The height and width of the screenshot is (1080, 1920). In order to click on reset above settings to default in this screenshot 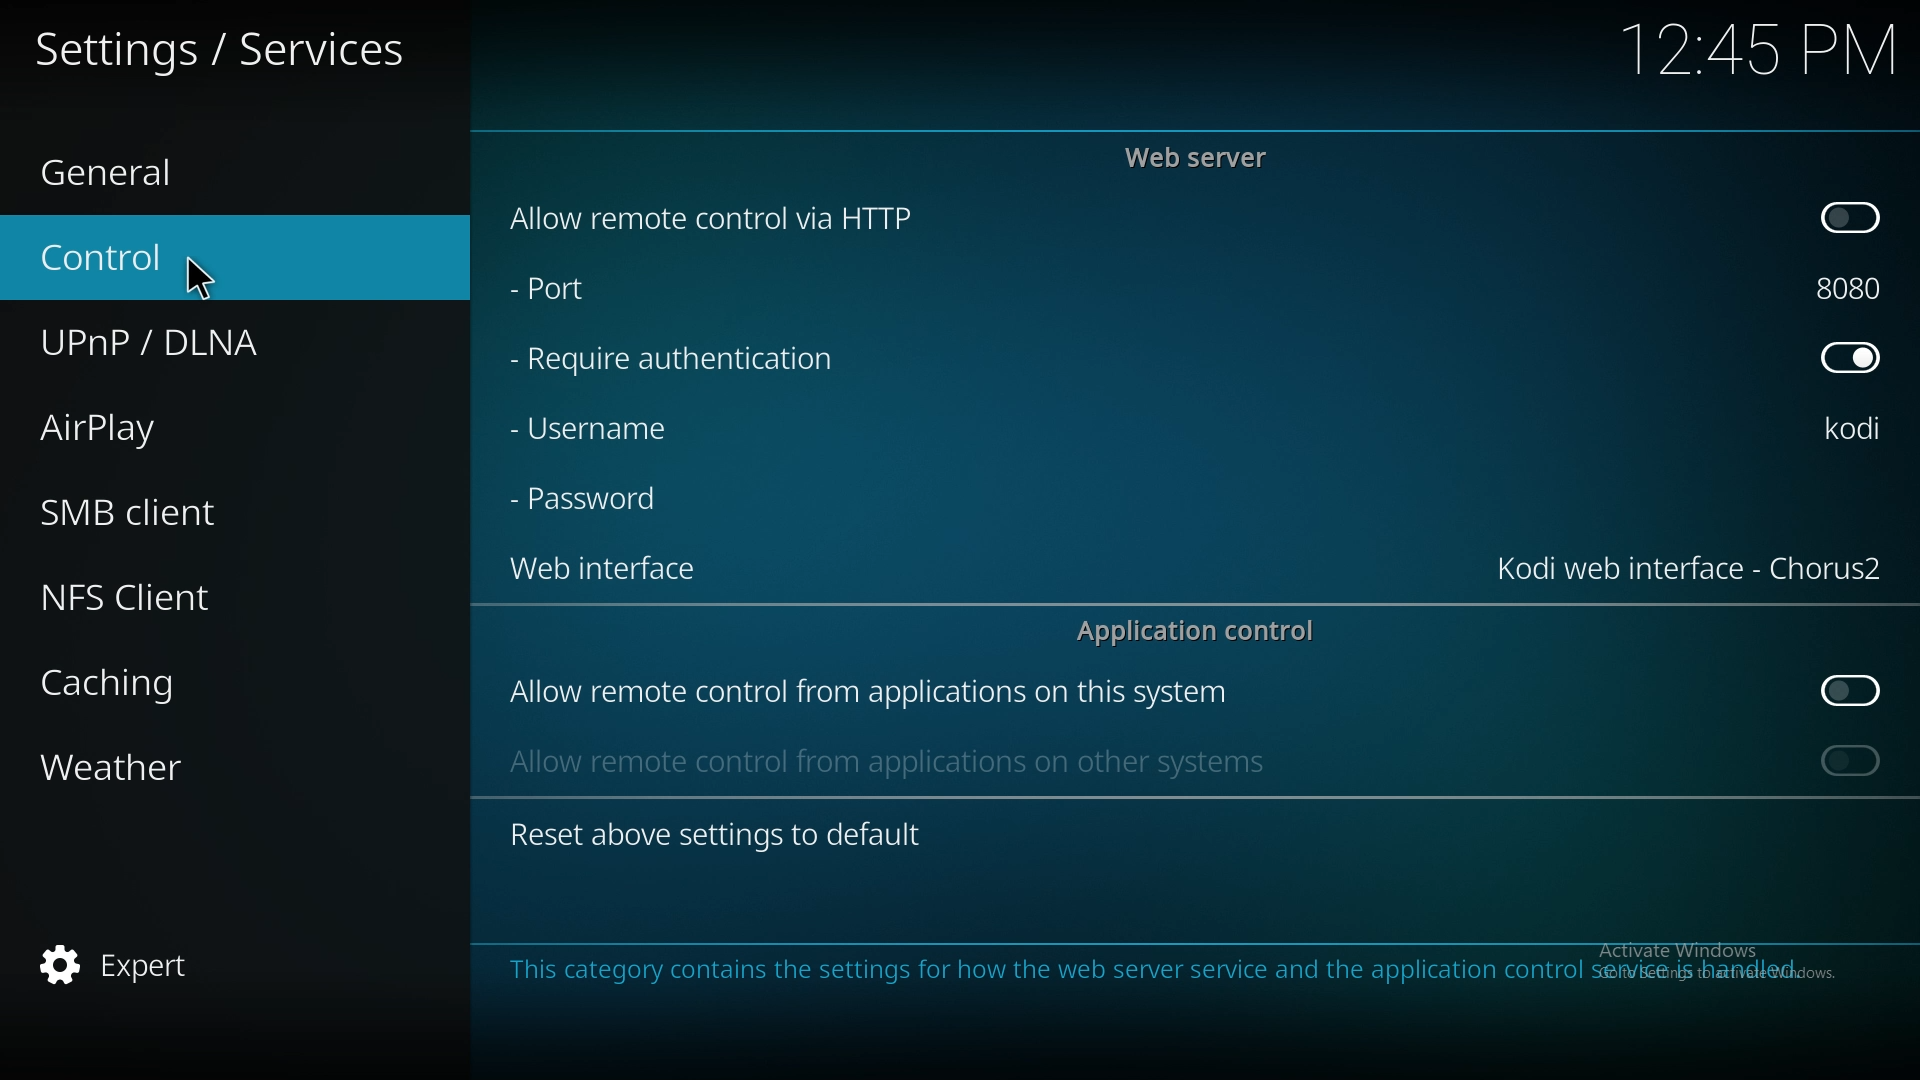, I will do `click(715, 833)`.